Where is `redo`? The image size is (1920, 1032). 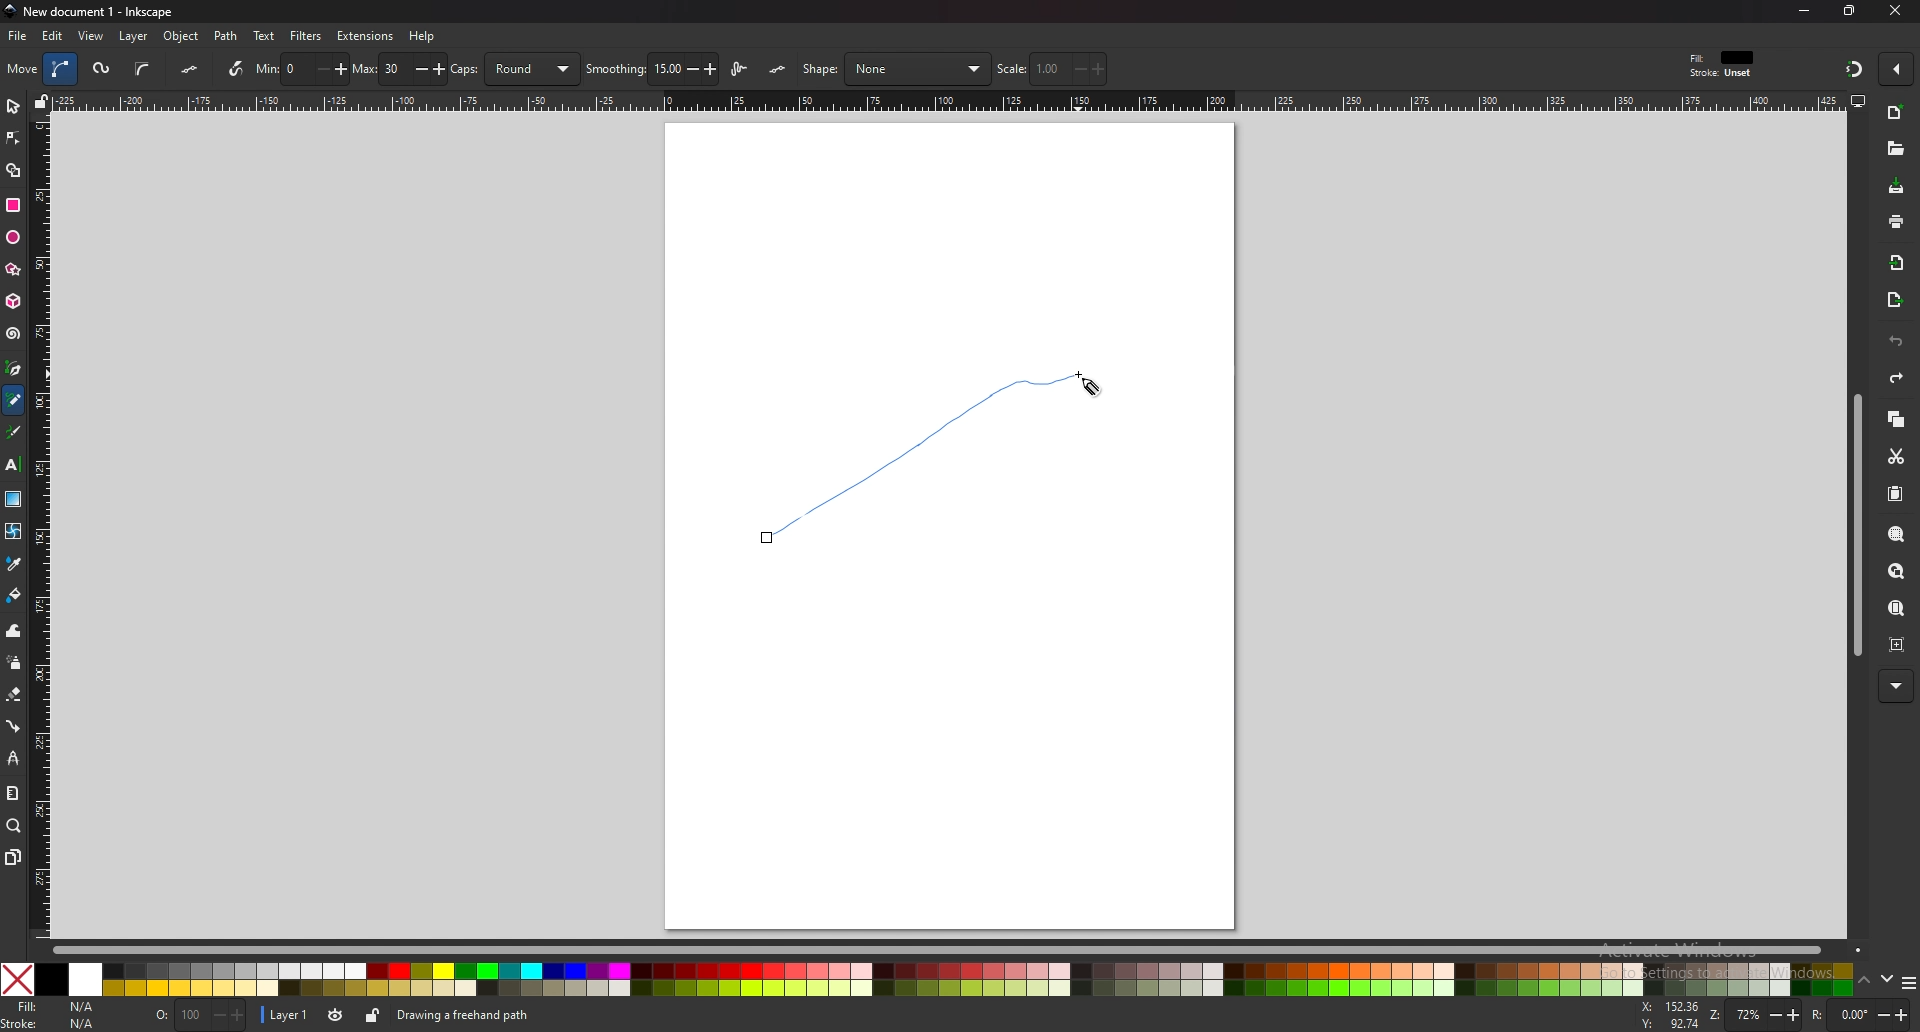
redo is located at coordinates (1896, 379).